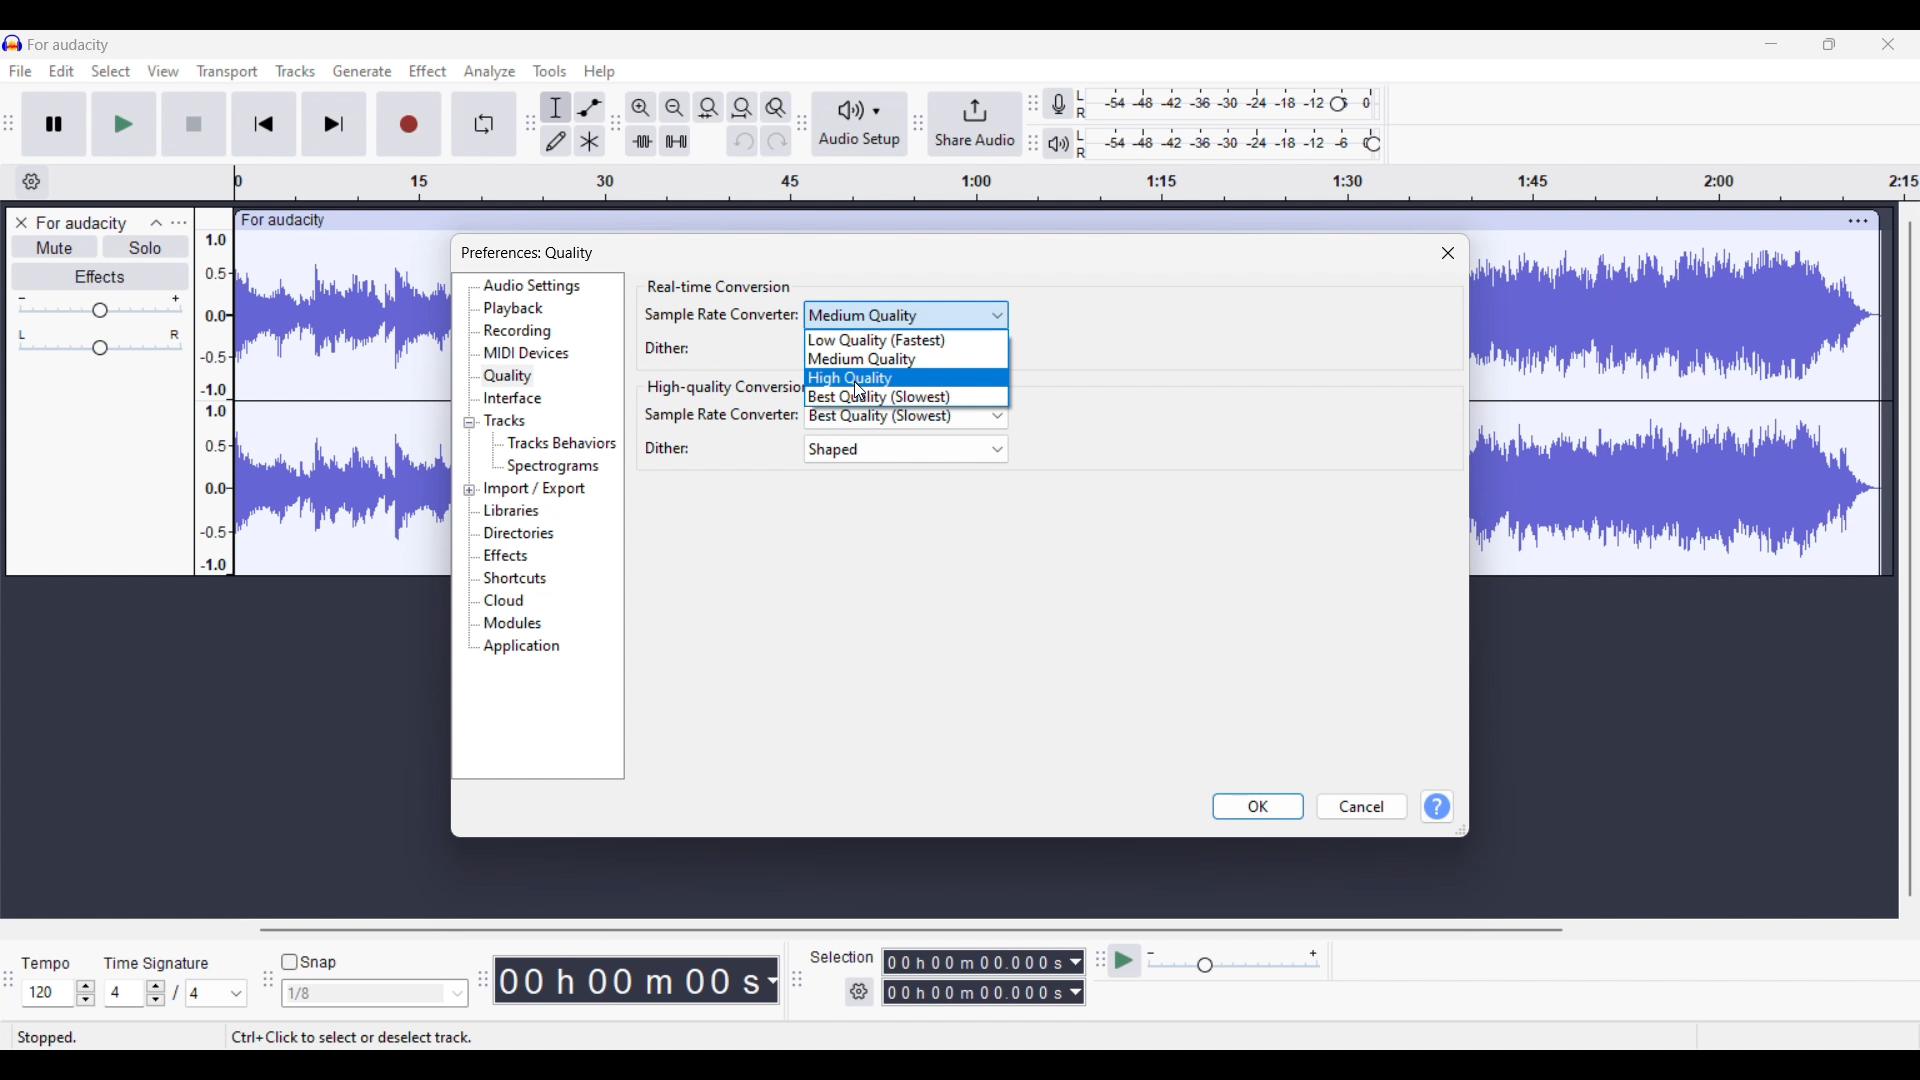 Image resolution: width=1920 pixels, height=1080 pixels. What do you see at coordinates (556, 141) in the screenshot?
I see `Draw tool` at bounding box center [556, 141].